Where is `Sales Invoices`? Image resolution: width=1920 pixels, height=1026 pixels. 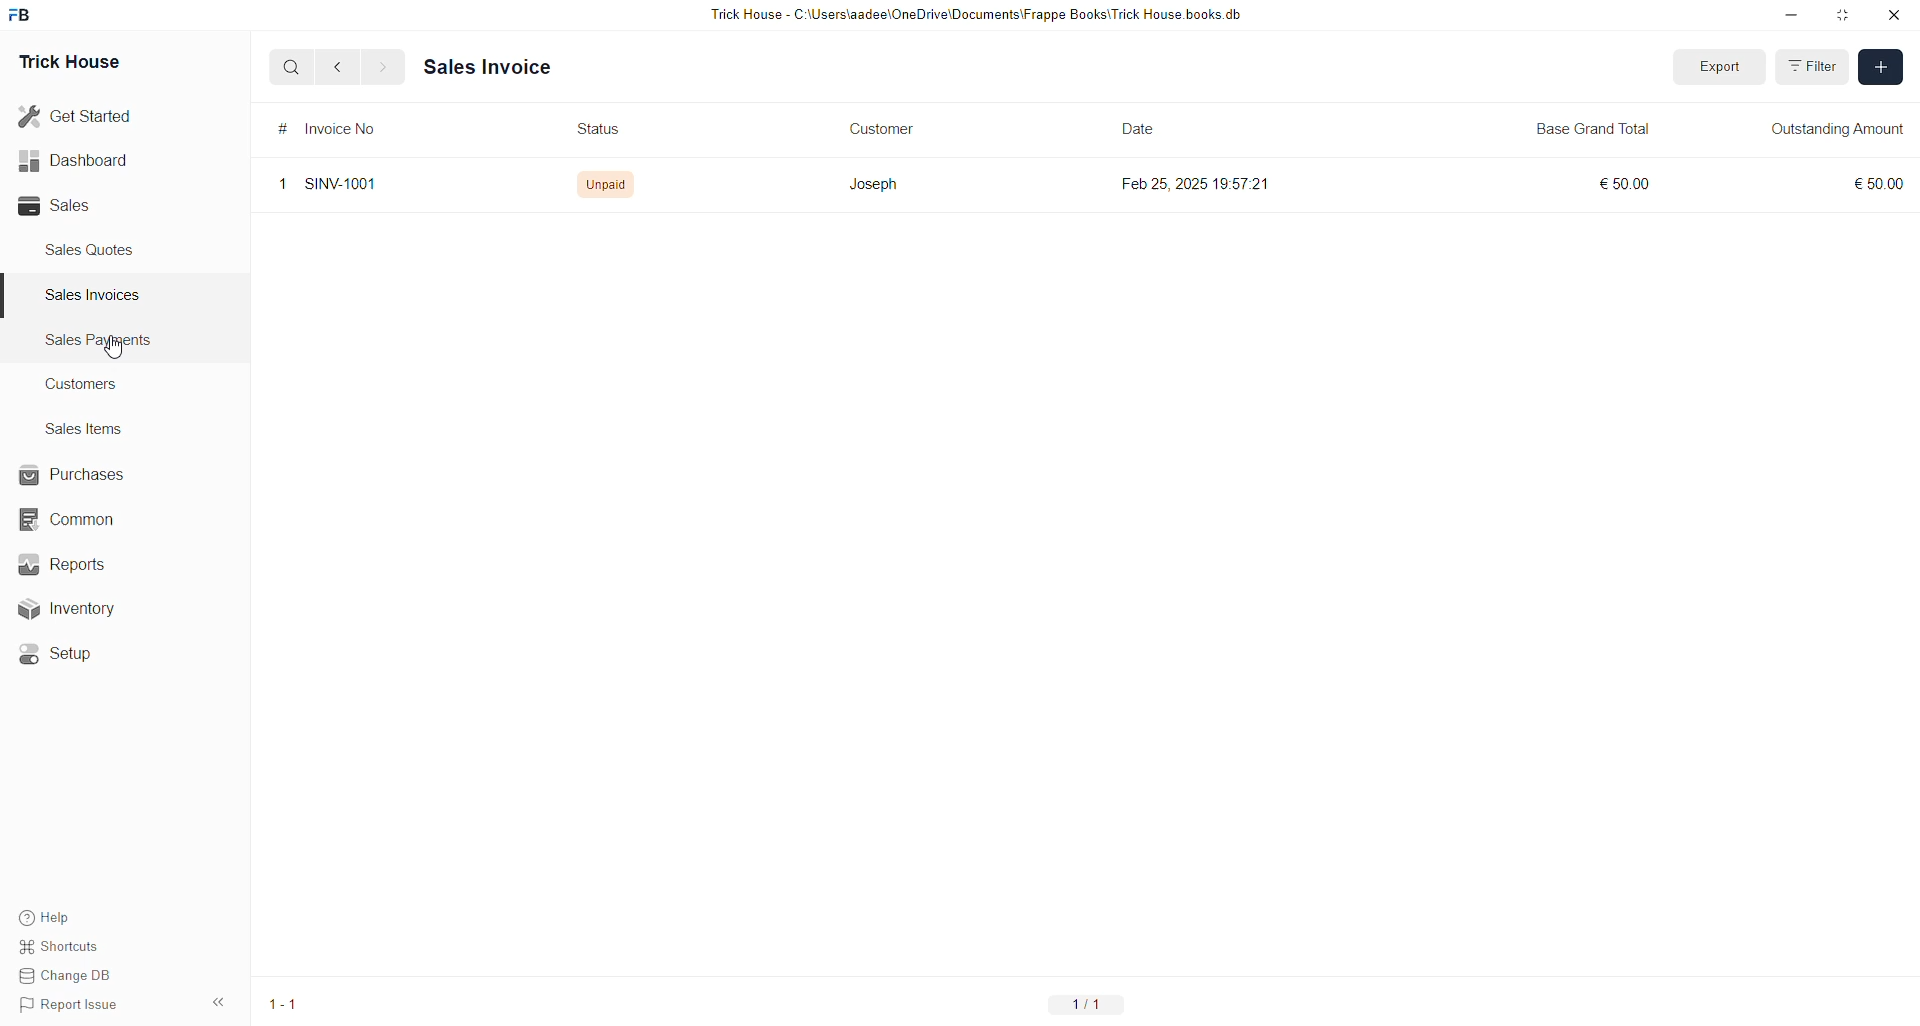
Sales Invoices is located at coordinates (99, 295).